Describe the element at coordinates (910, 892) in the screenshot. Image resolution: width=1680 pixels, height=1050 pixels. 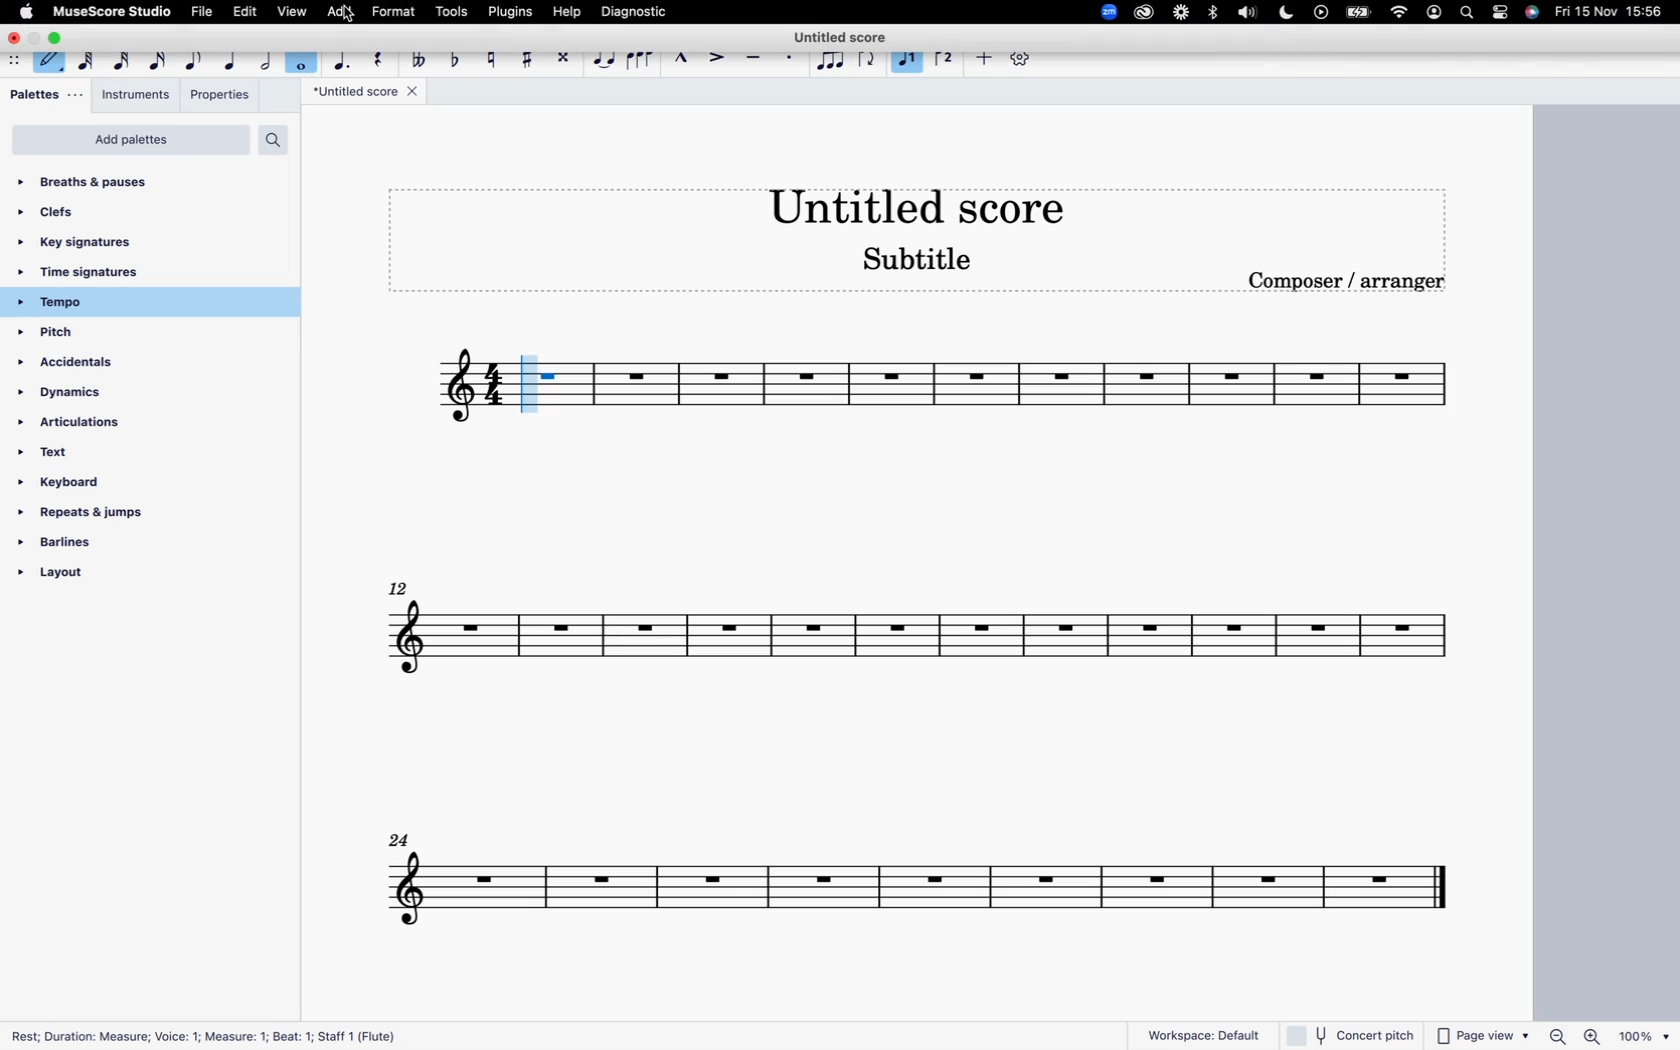
I see `score` at that location.